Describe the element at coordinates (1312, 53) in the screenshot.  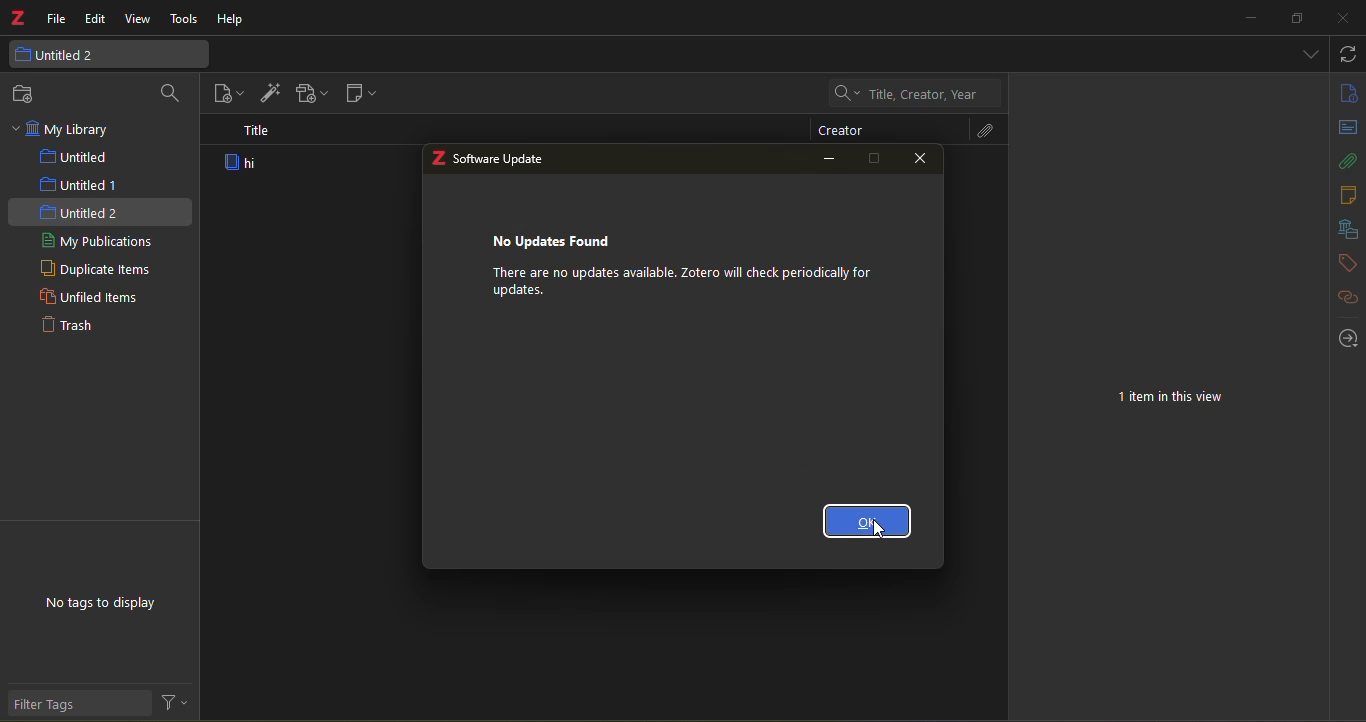
I see `dropdown` at that location.